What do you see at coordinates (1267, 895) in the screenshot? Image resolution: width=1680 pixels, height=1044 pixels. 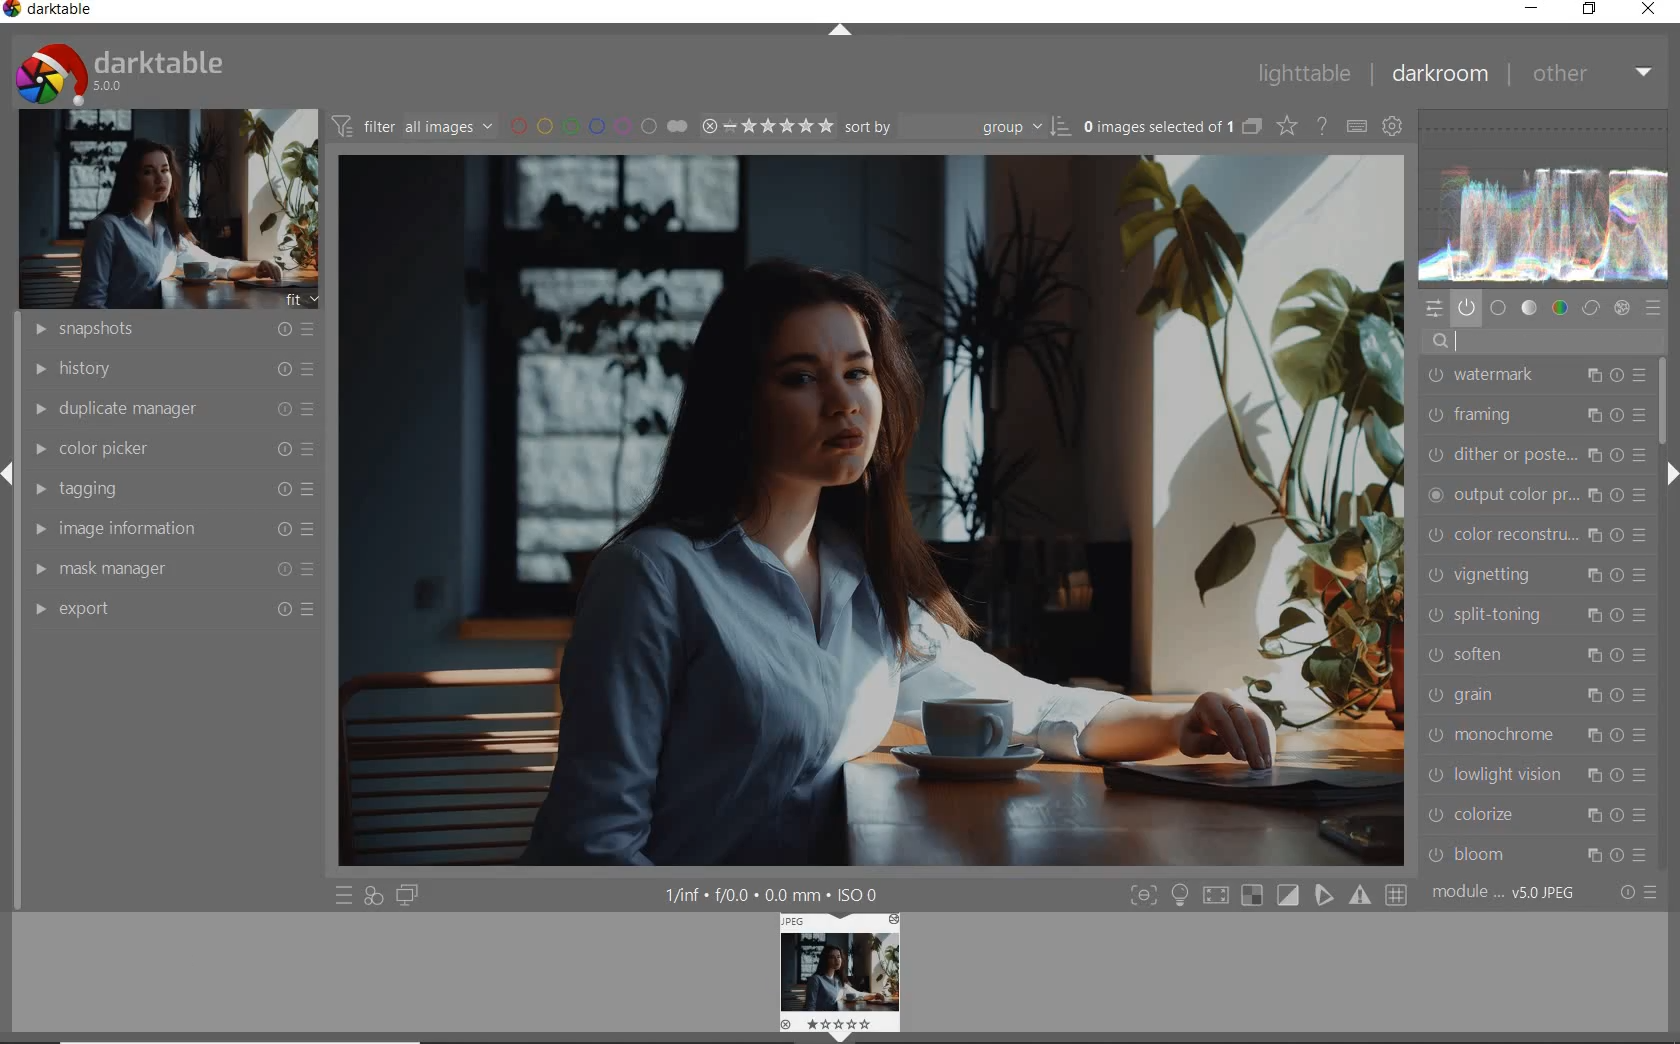 I see `toggle modes` at bounding box center [1267, 895].